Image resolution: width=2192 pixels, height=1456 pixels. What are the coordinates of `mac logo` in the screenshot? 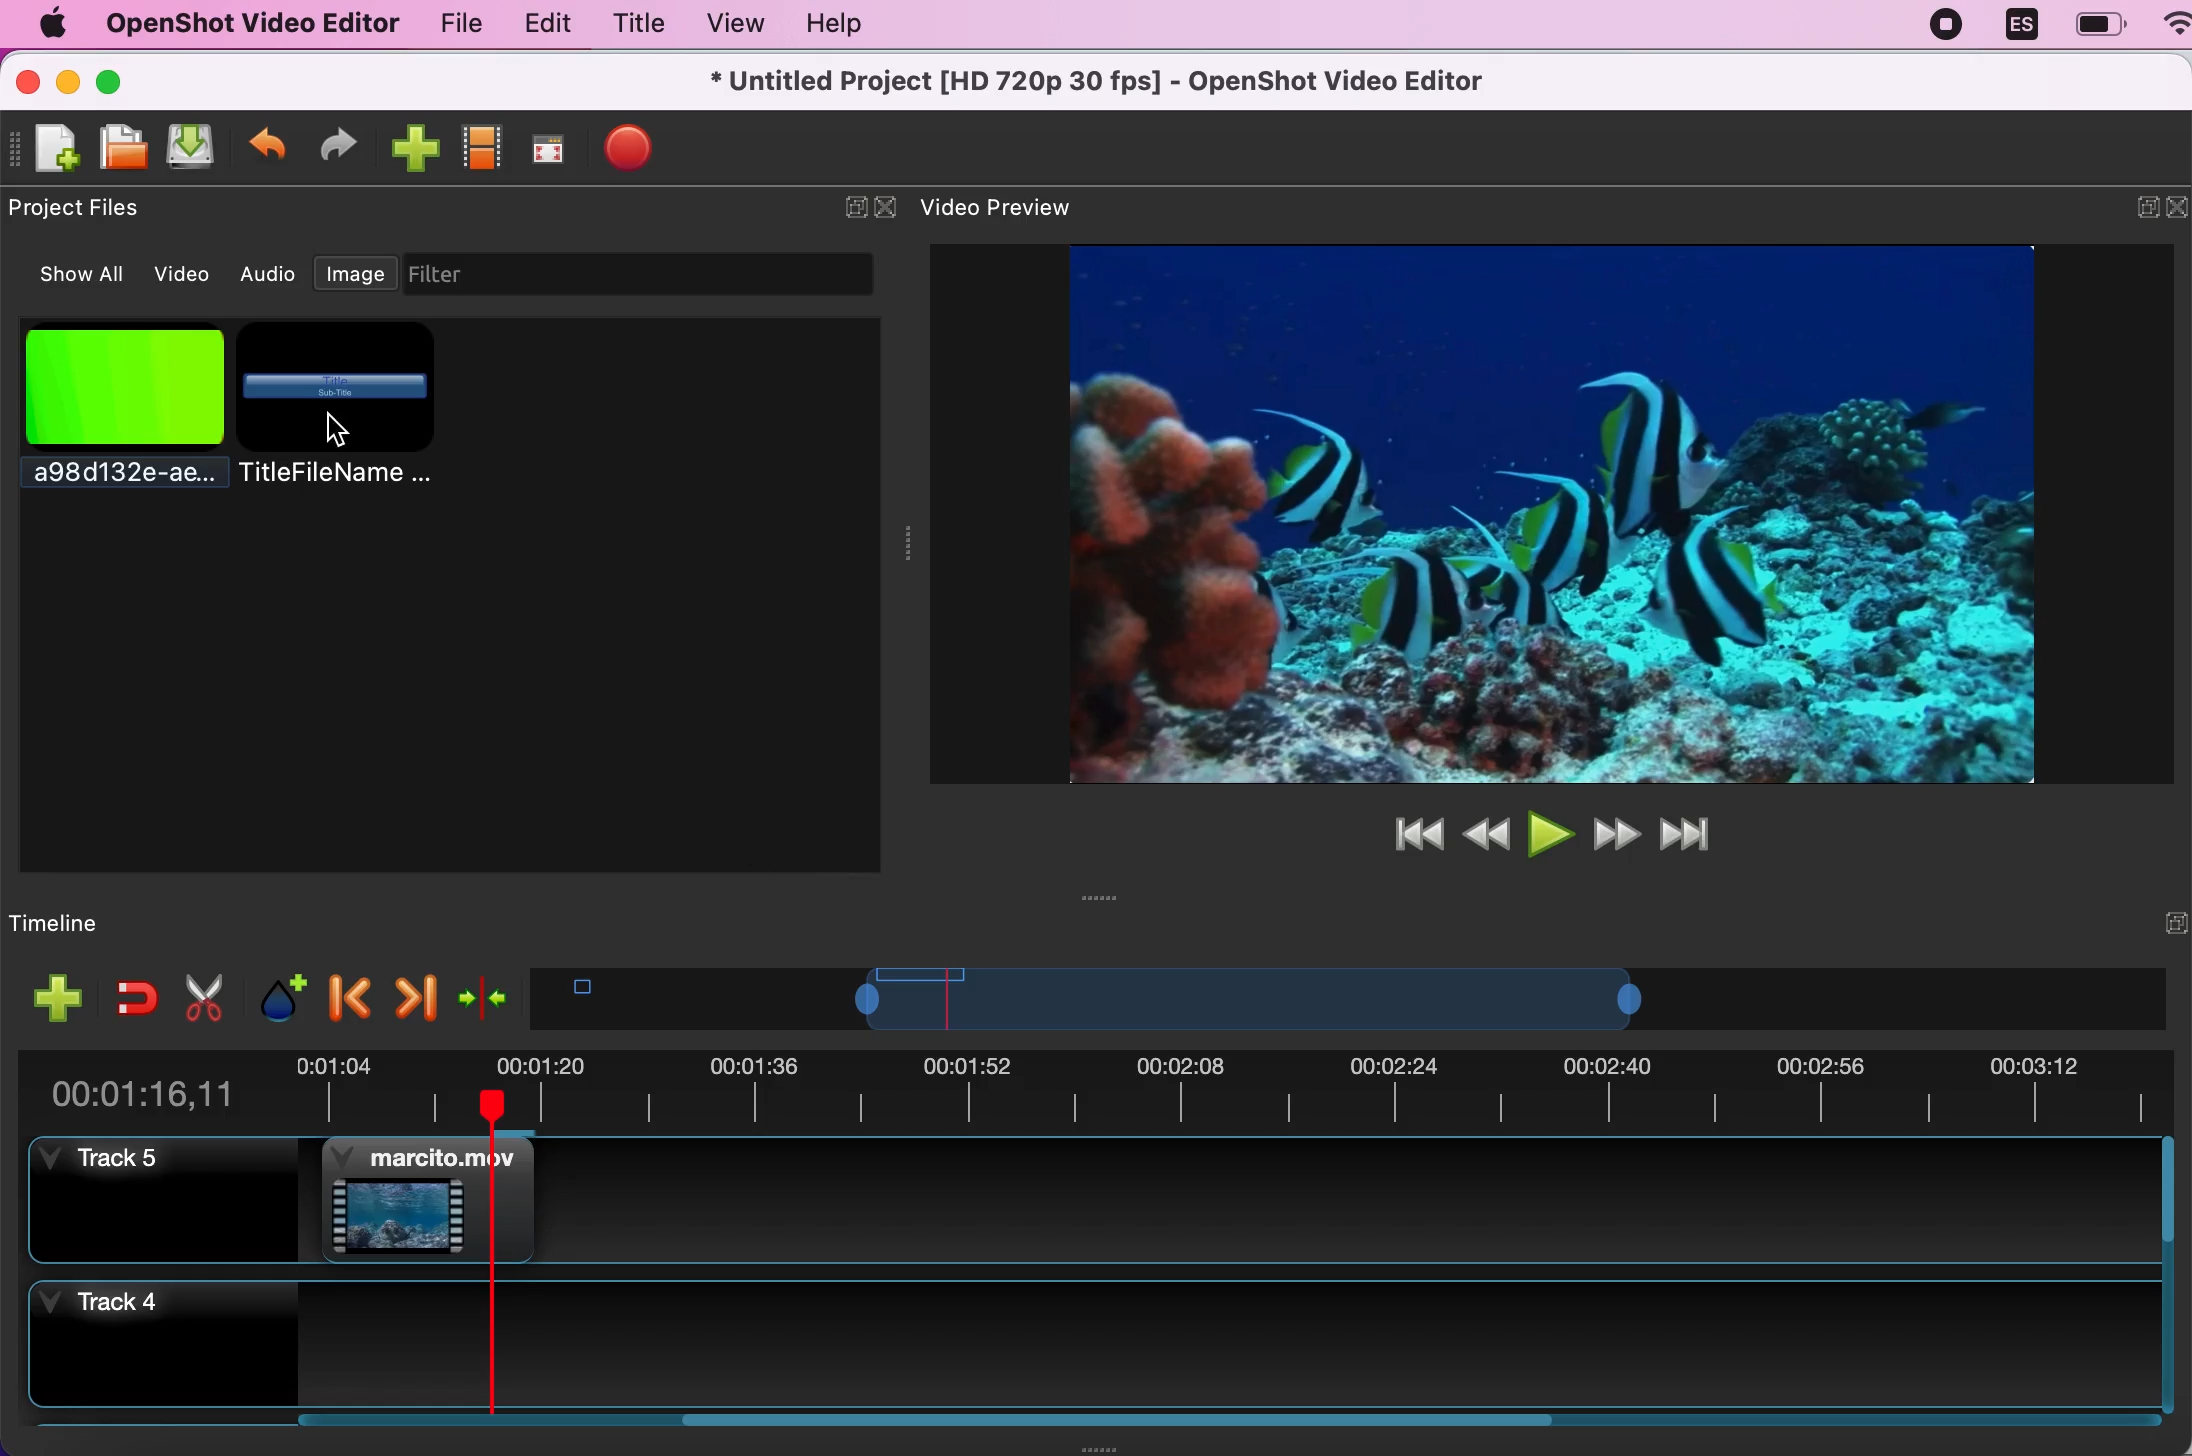 It's located at (51, 23).